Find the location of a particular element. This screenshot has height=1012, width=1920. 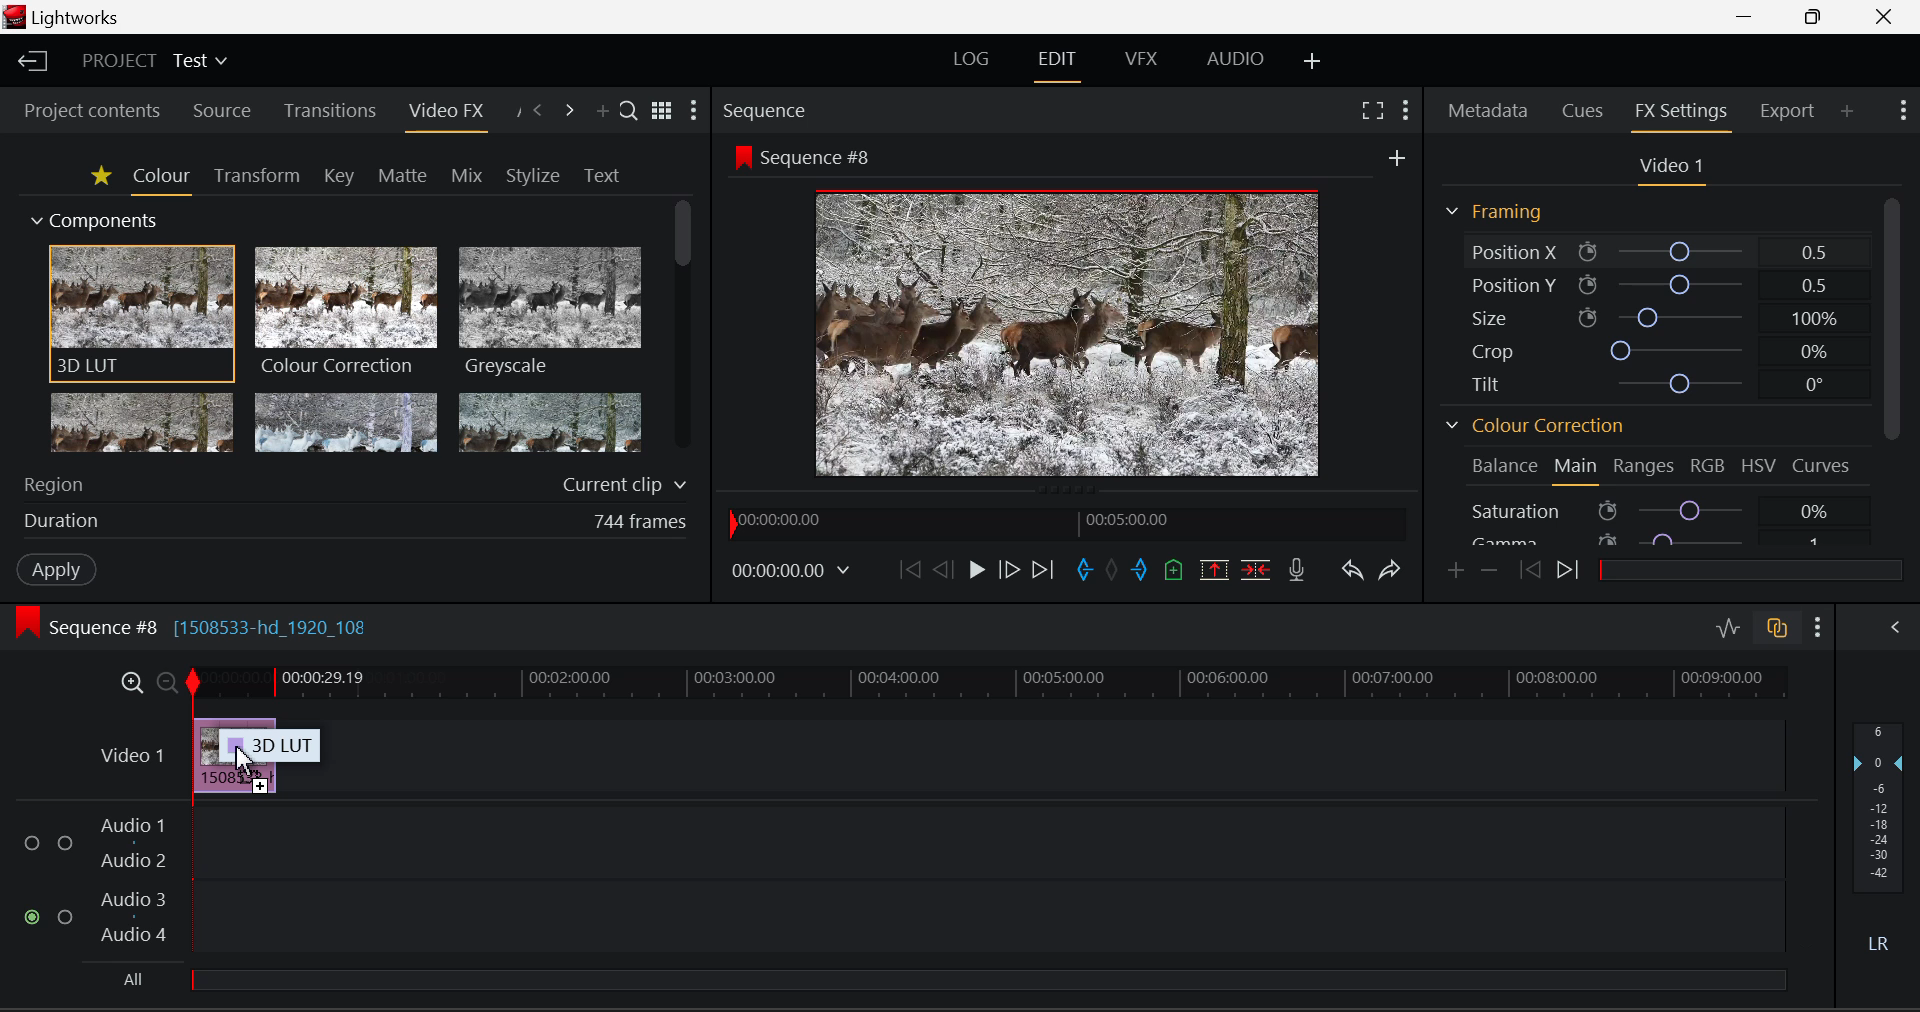

Go Back is located at coordinates (943, 573).